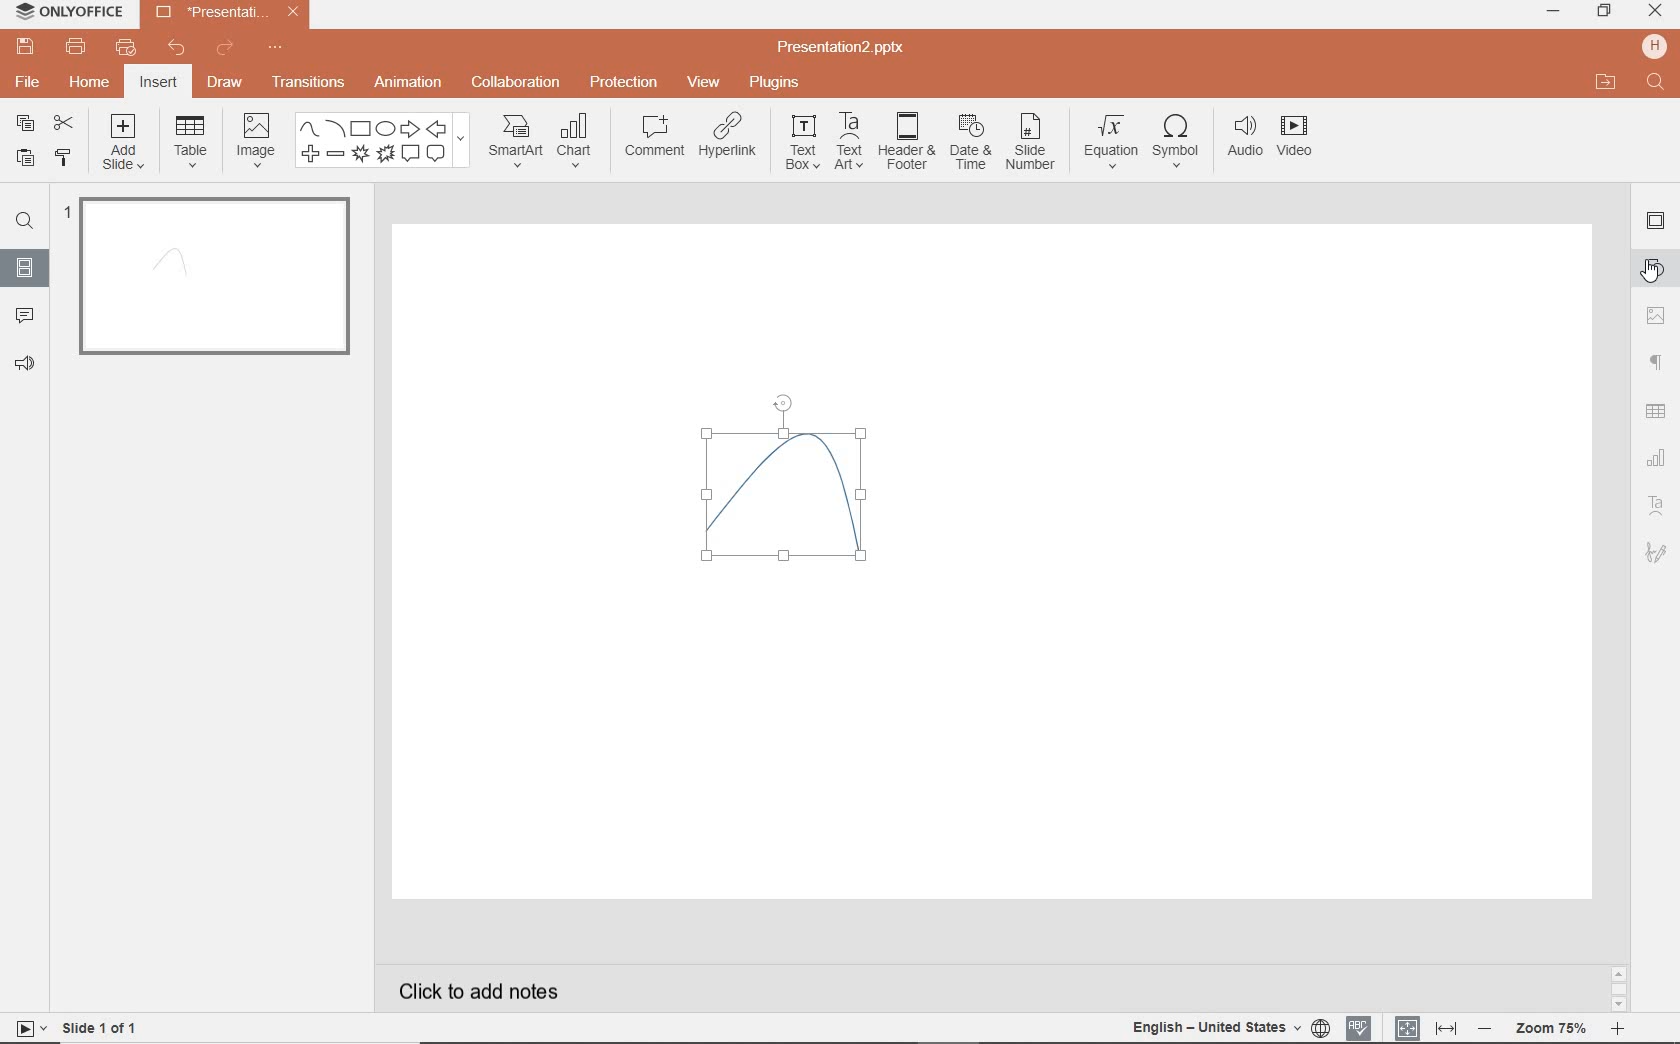  I want to click on curve drawn, so click(781, 491).